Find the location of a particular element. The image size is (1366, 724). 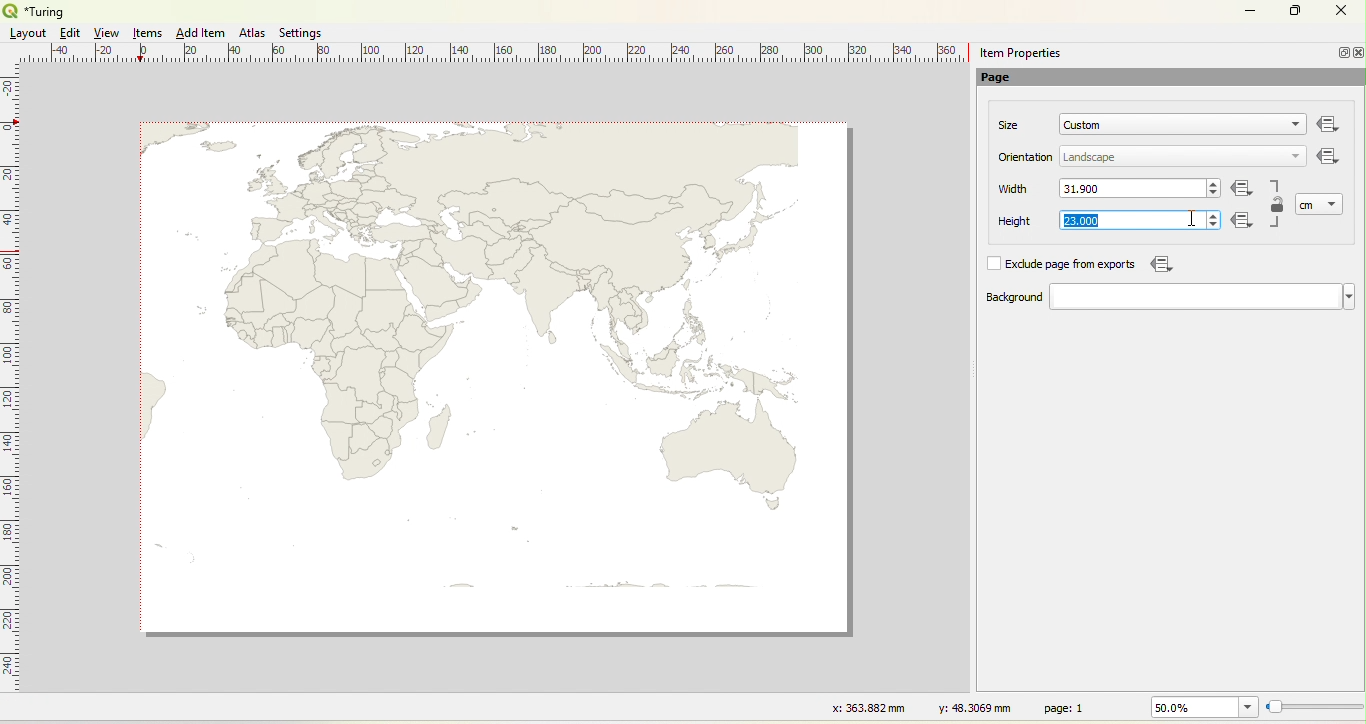

Exclude page from exports is located at coordinates (1074, 265).